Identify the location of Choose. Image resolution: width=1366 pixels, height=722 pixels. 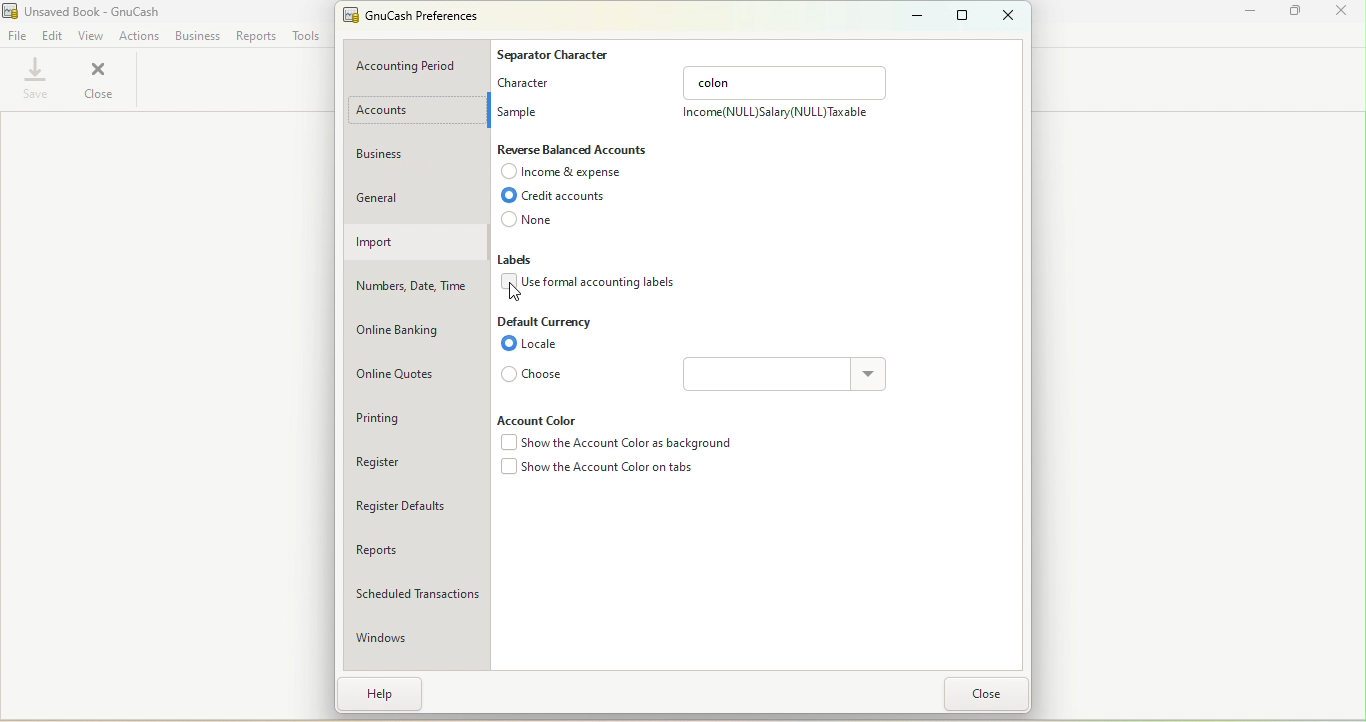
(535, 374).